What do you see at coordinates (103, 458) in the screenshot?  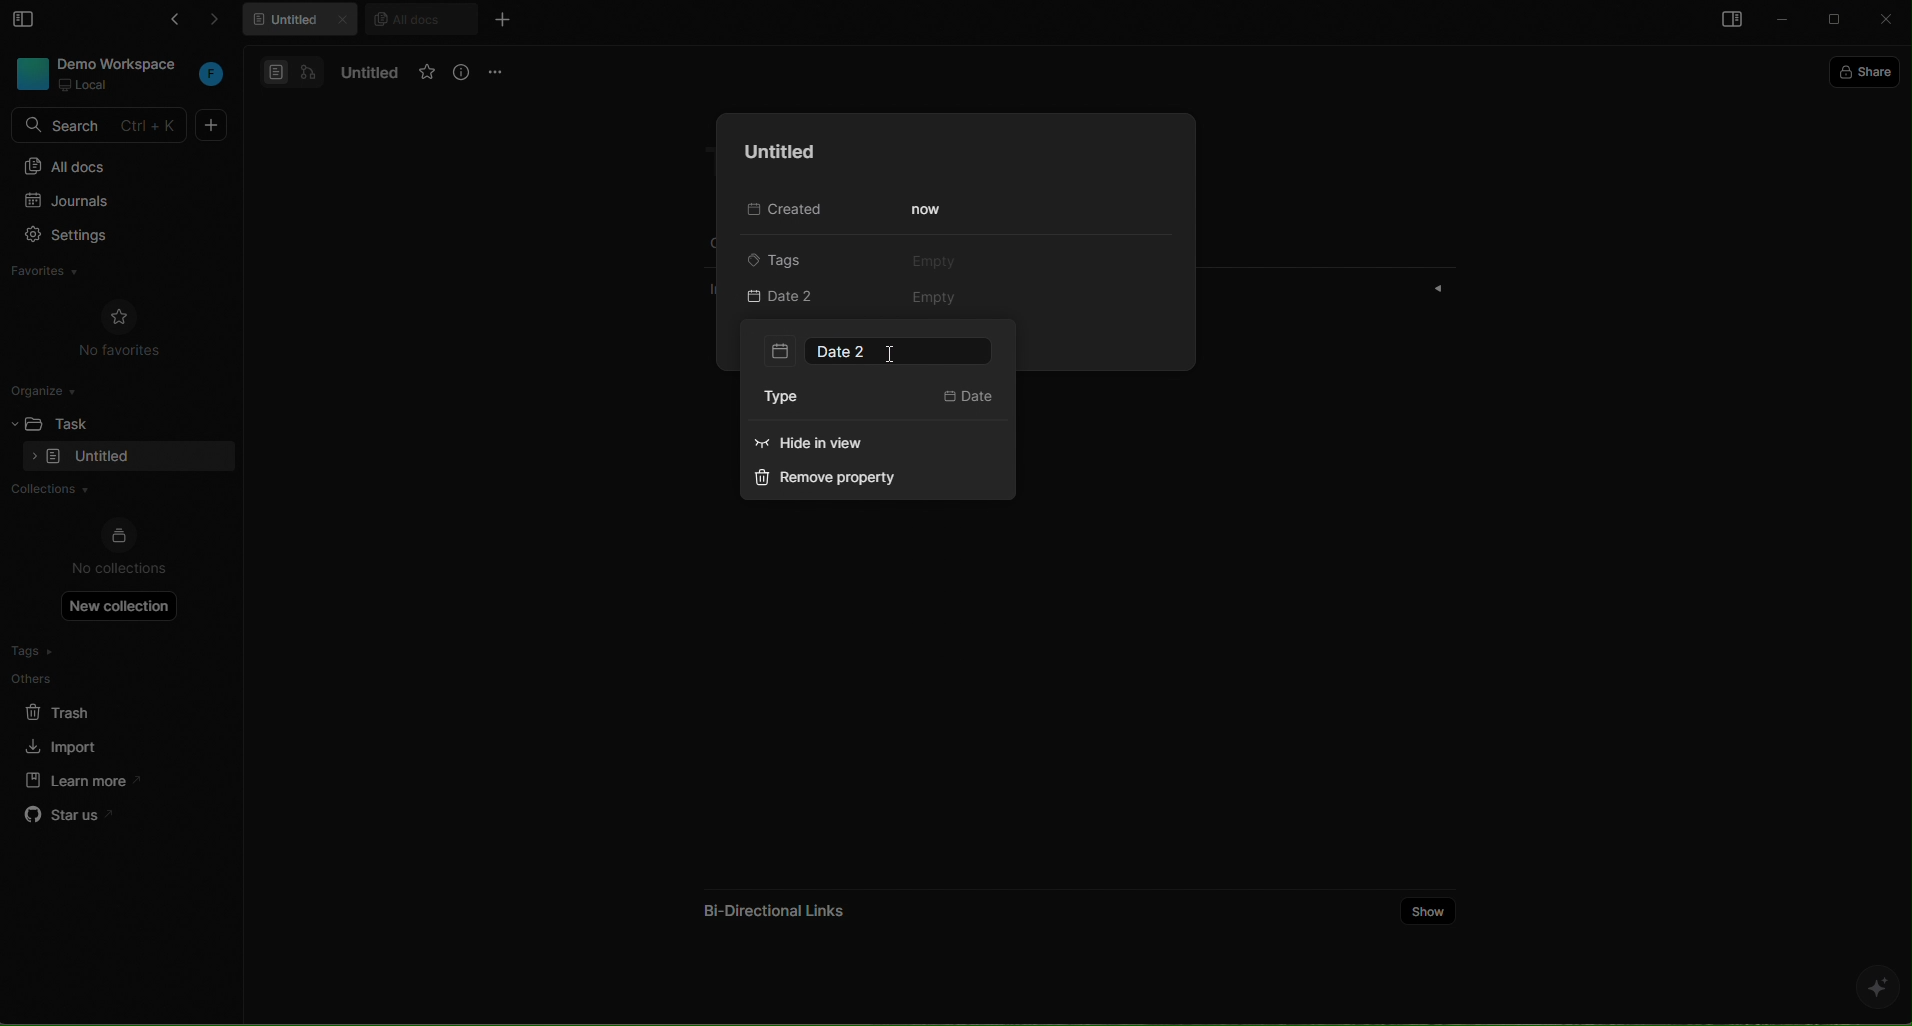 I see `empty folder` at bounding box center [103, 458].